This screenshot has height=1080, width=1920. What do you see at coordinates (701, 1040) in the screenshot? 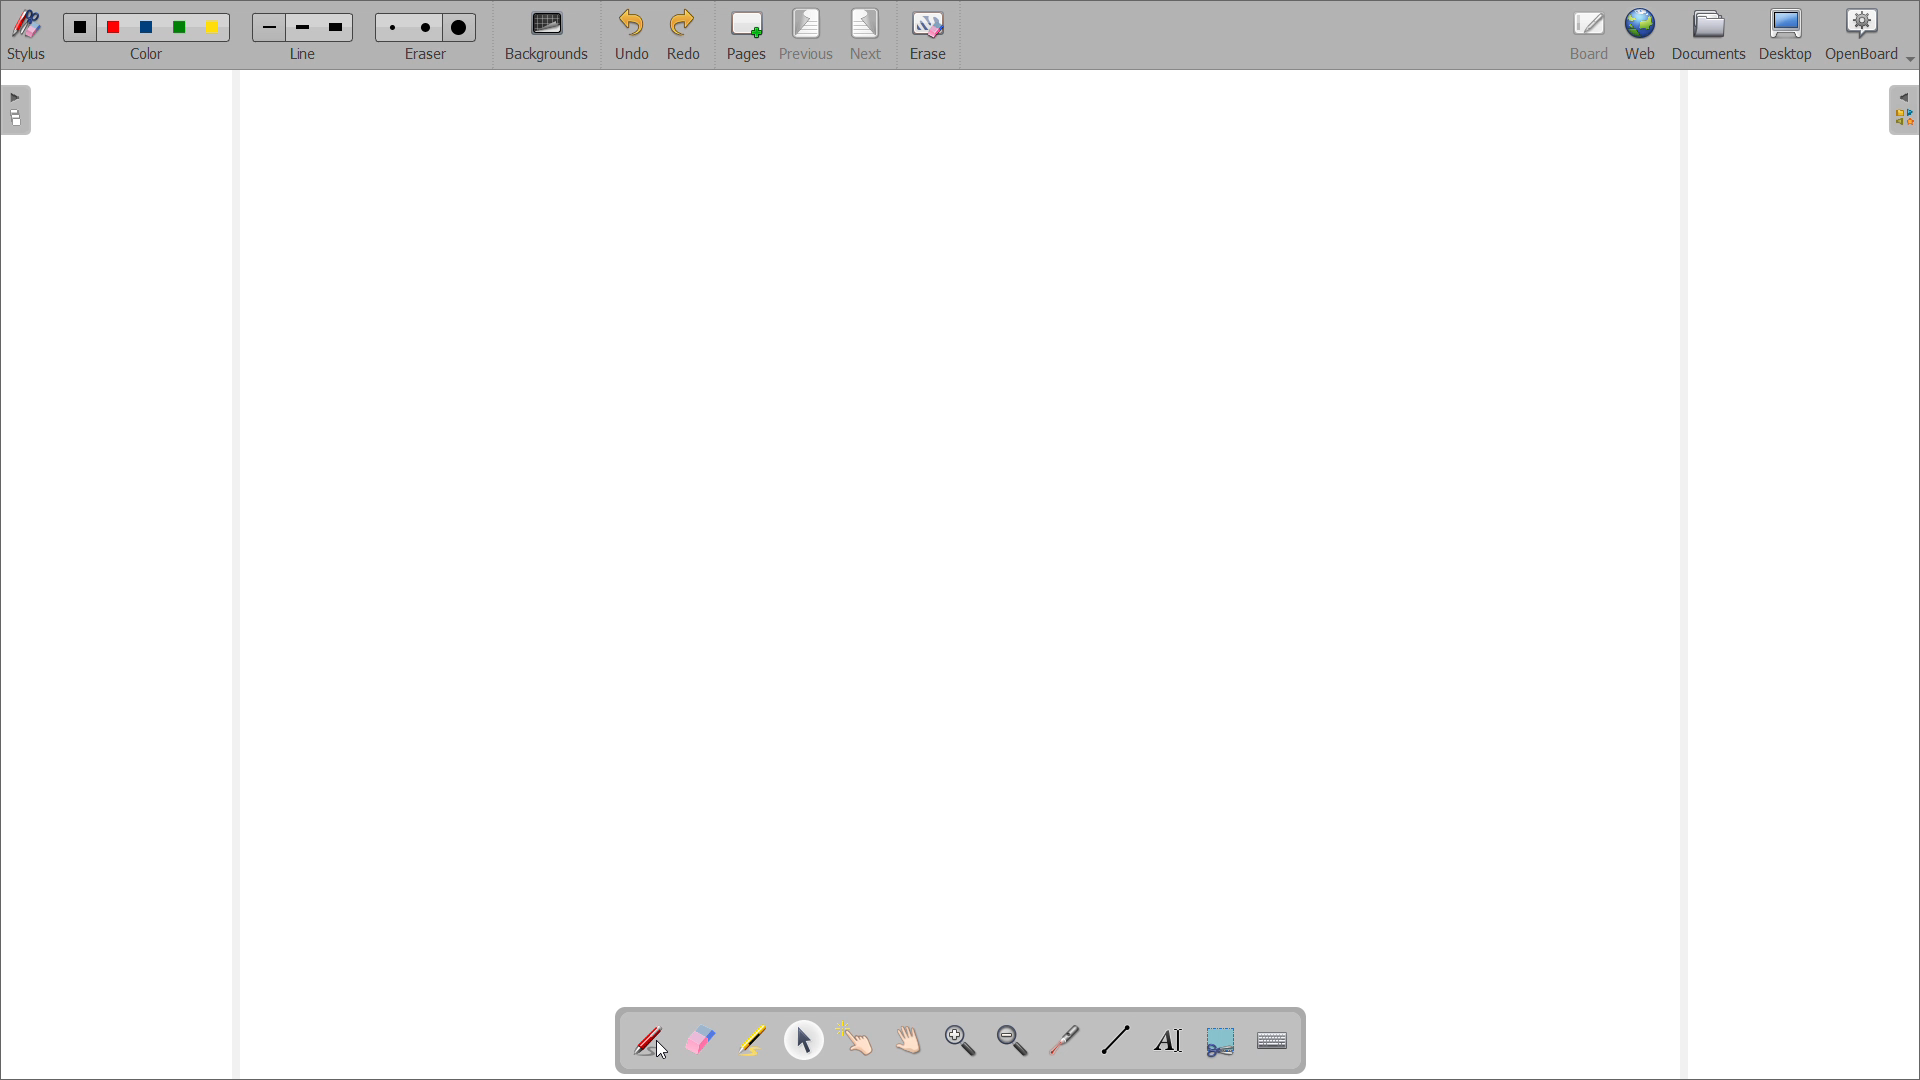
I see `erase annotations` at bounding box center [701, 1040].